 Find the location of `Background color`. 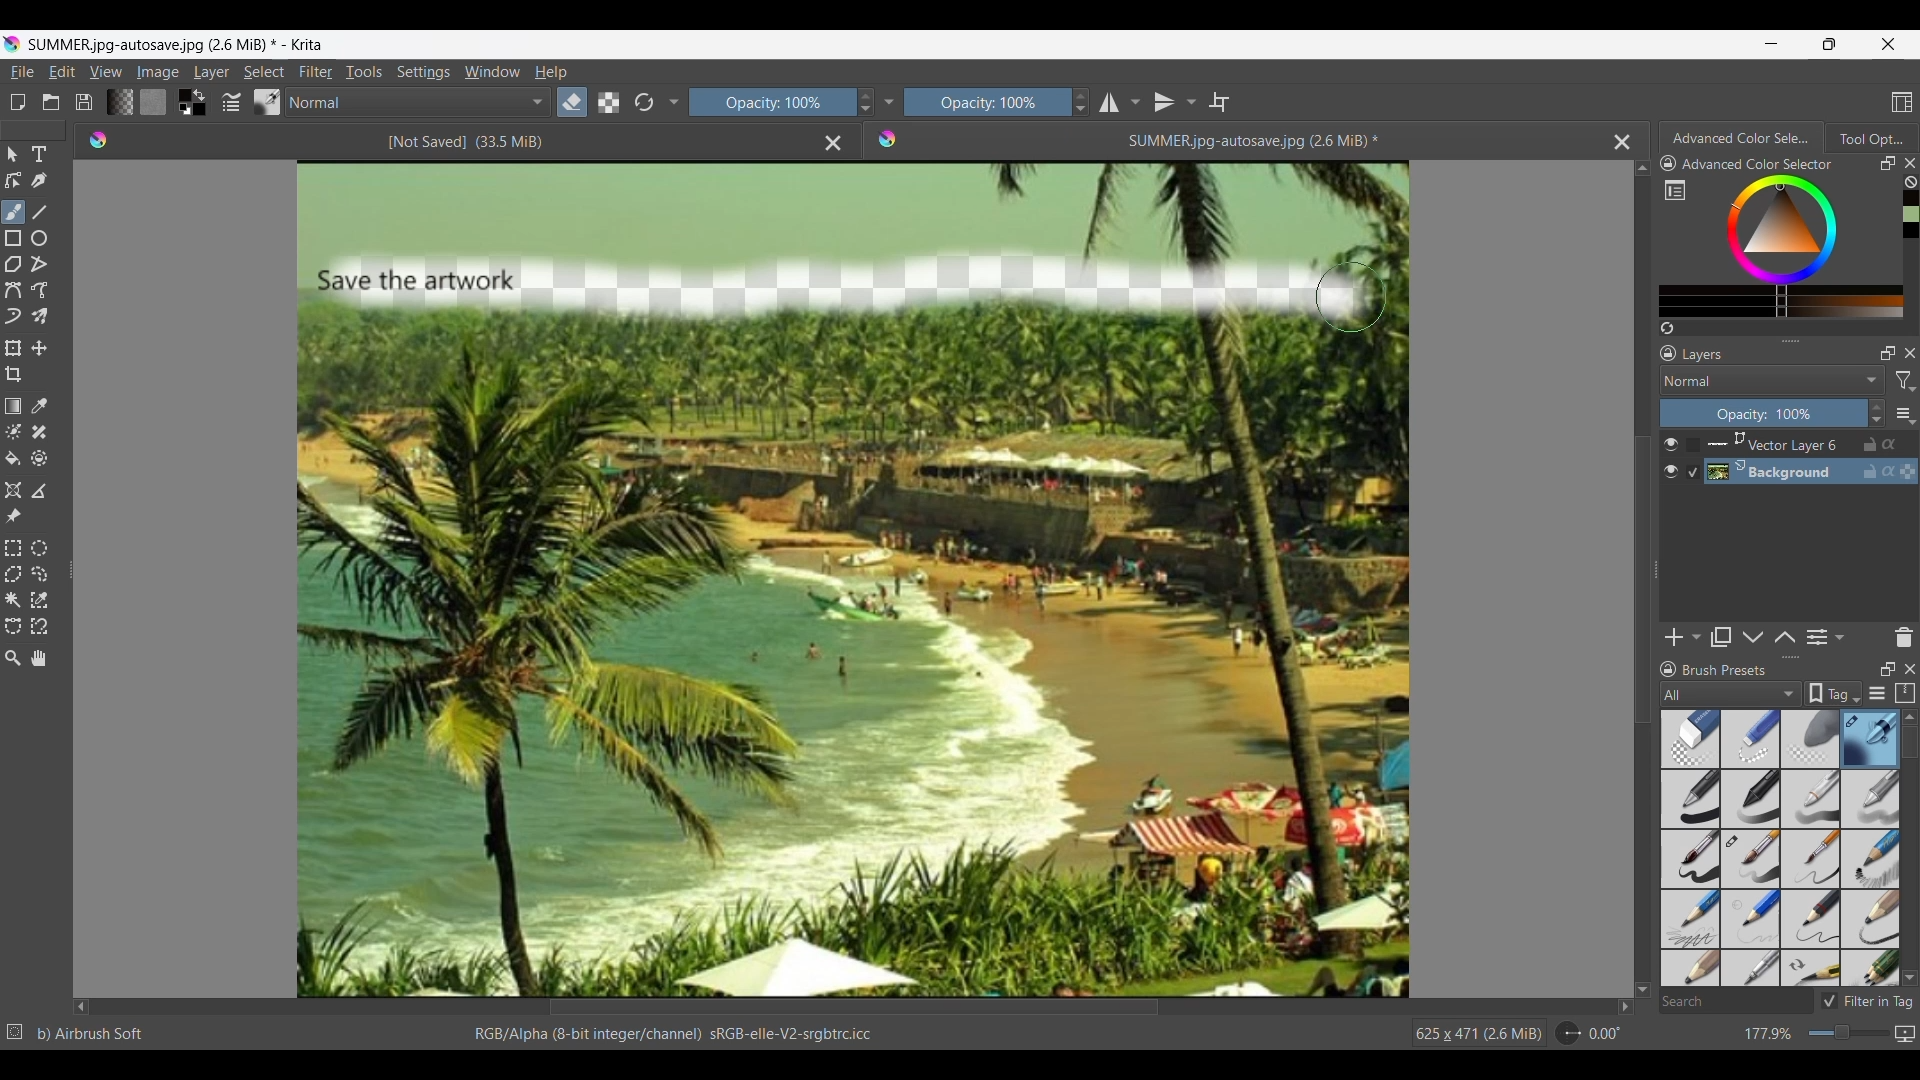

Background color is located at coordinates (201, 110).